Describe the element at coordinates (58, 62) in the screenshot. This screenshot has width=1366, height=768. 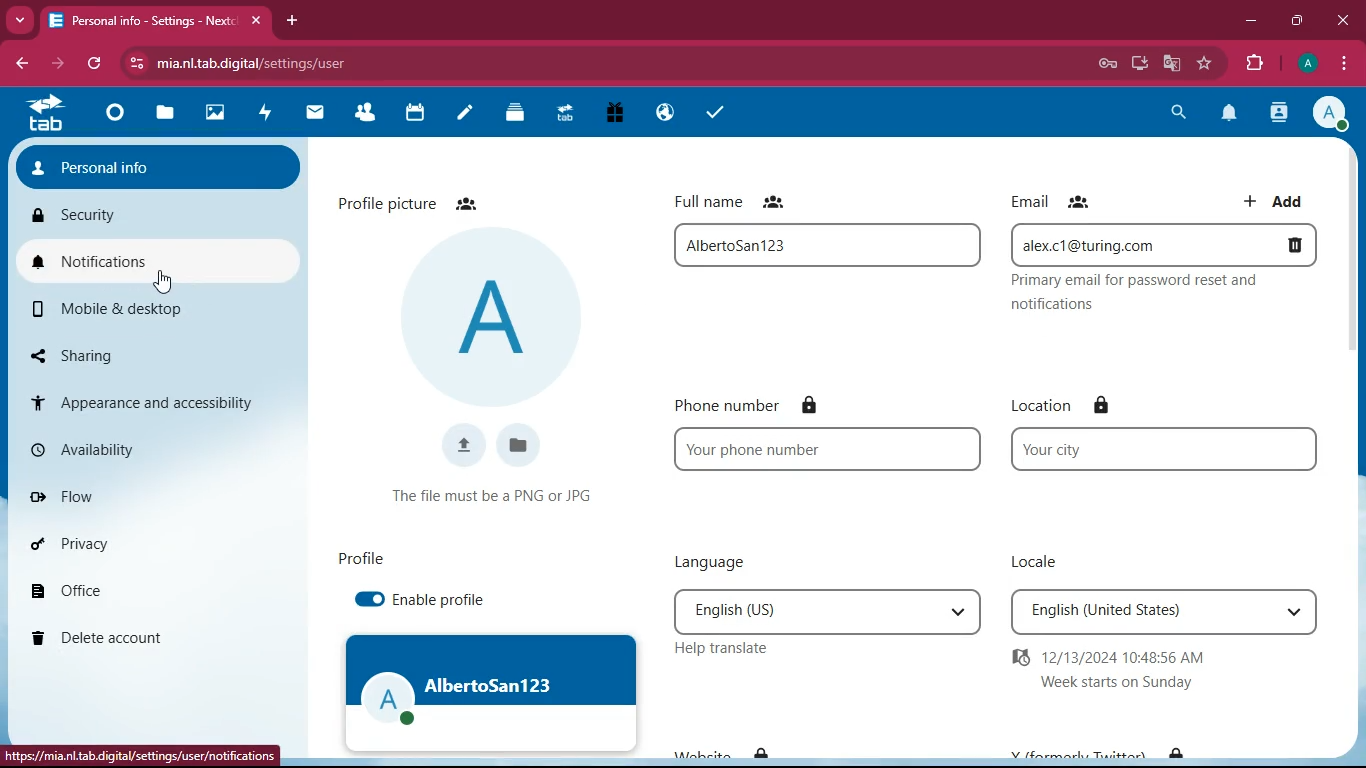
I see `forward` at that location.